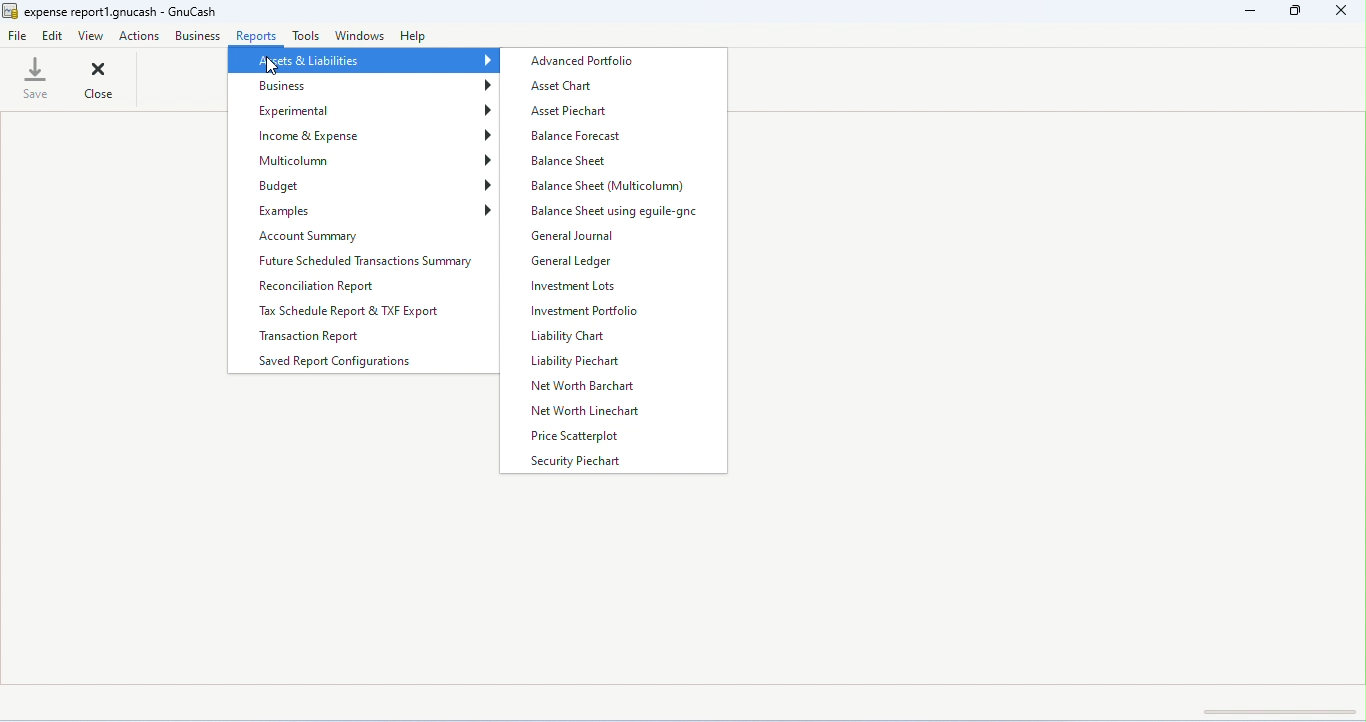 Image resolution: width=1366 pixels, height=722 pixels. What do you see at coordinates (574, 238) in the screenshot?
I see `general journal` at bounding box center [574, 238].